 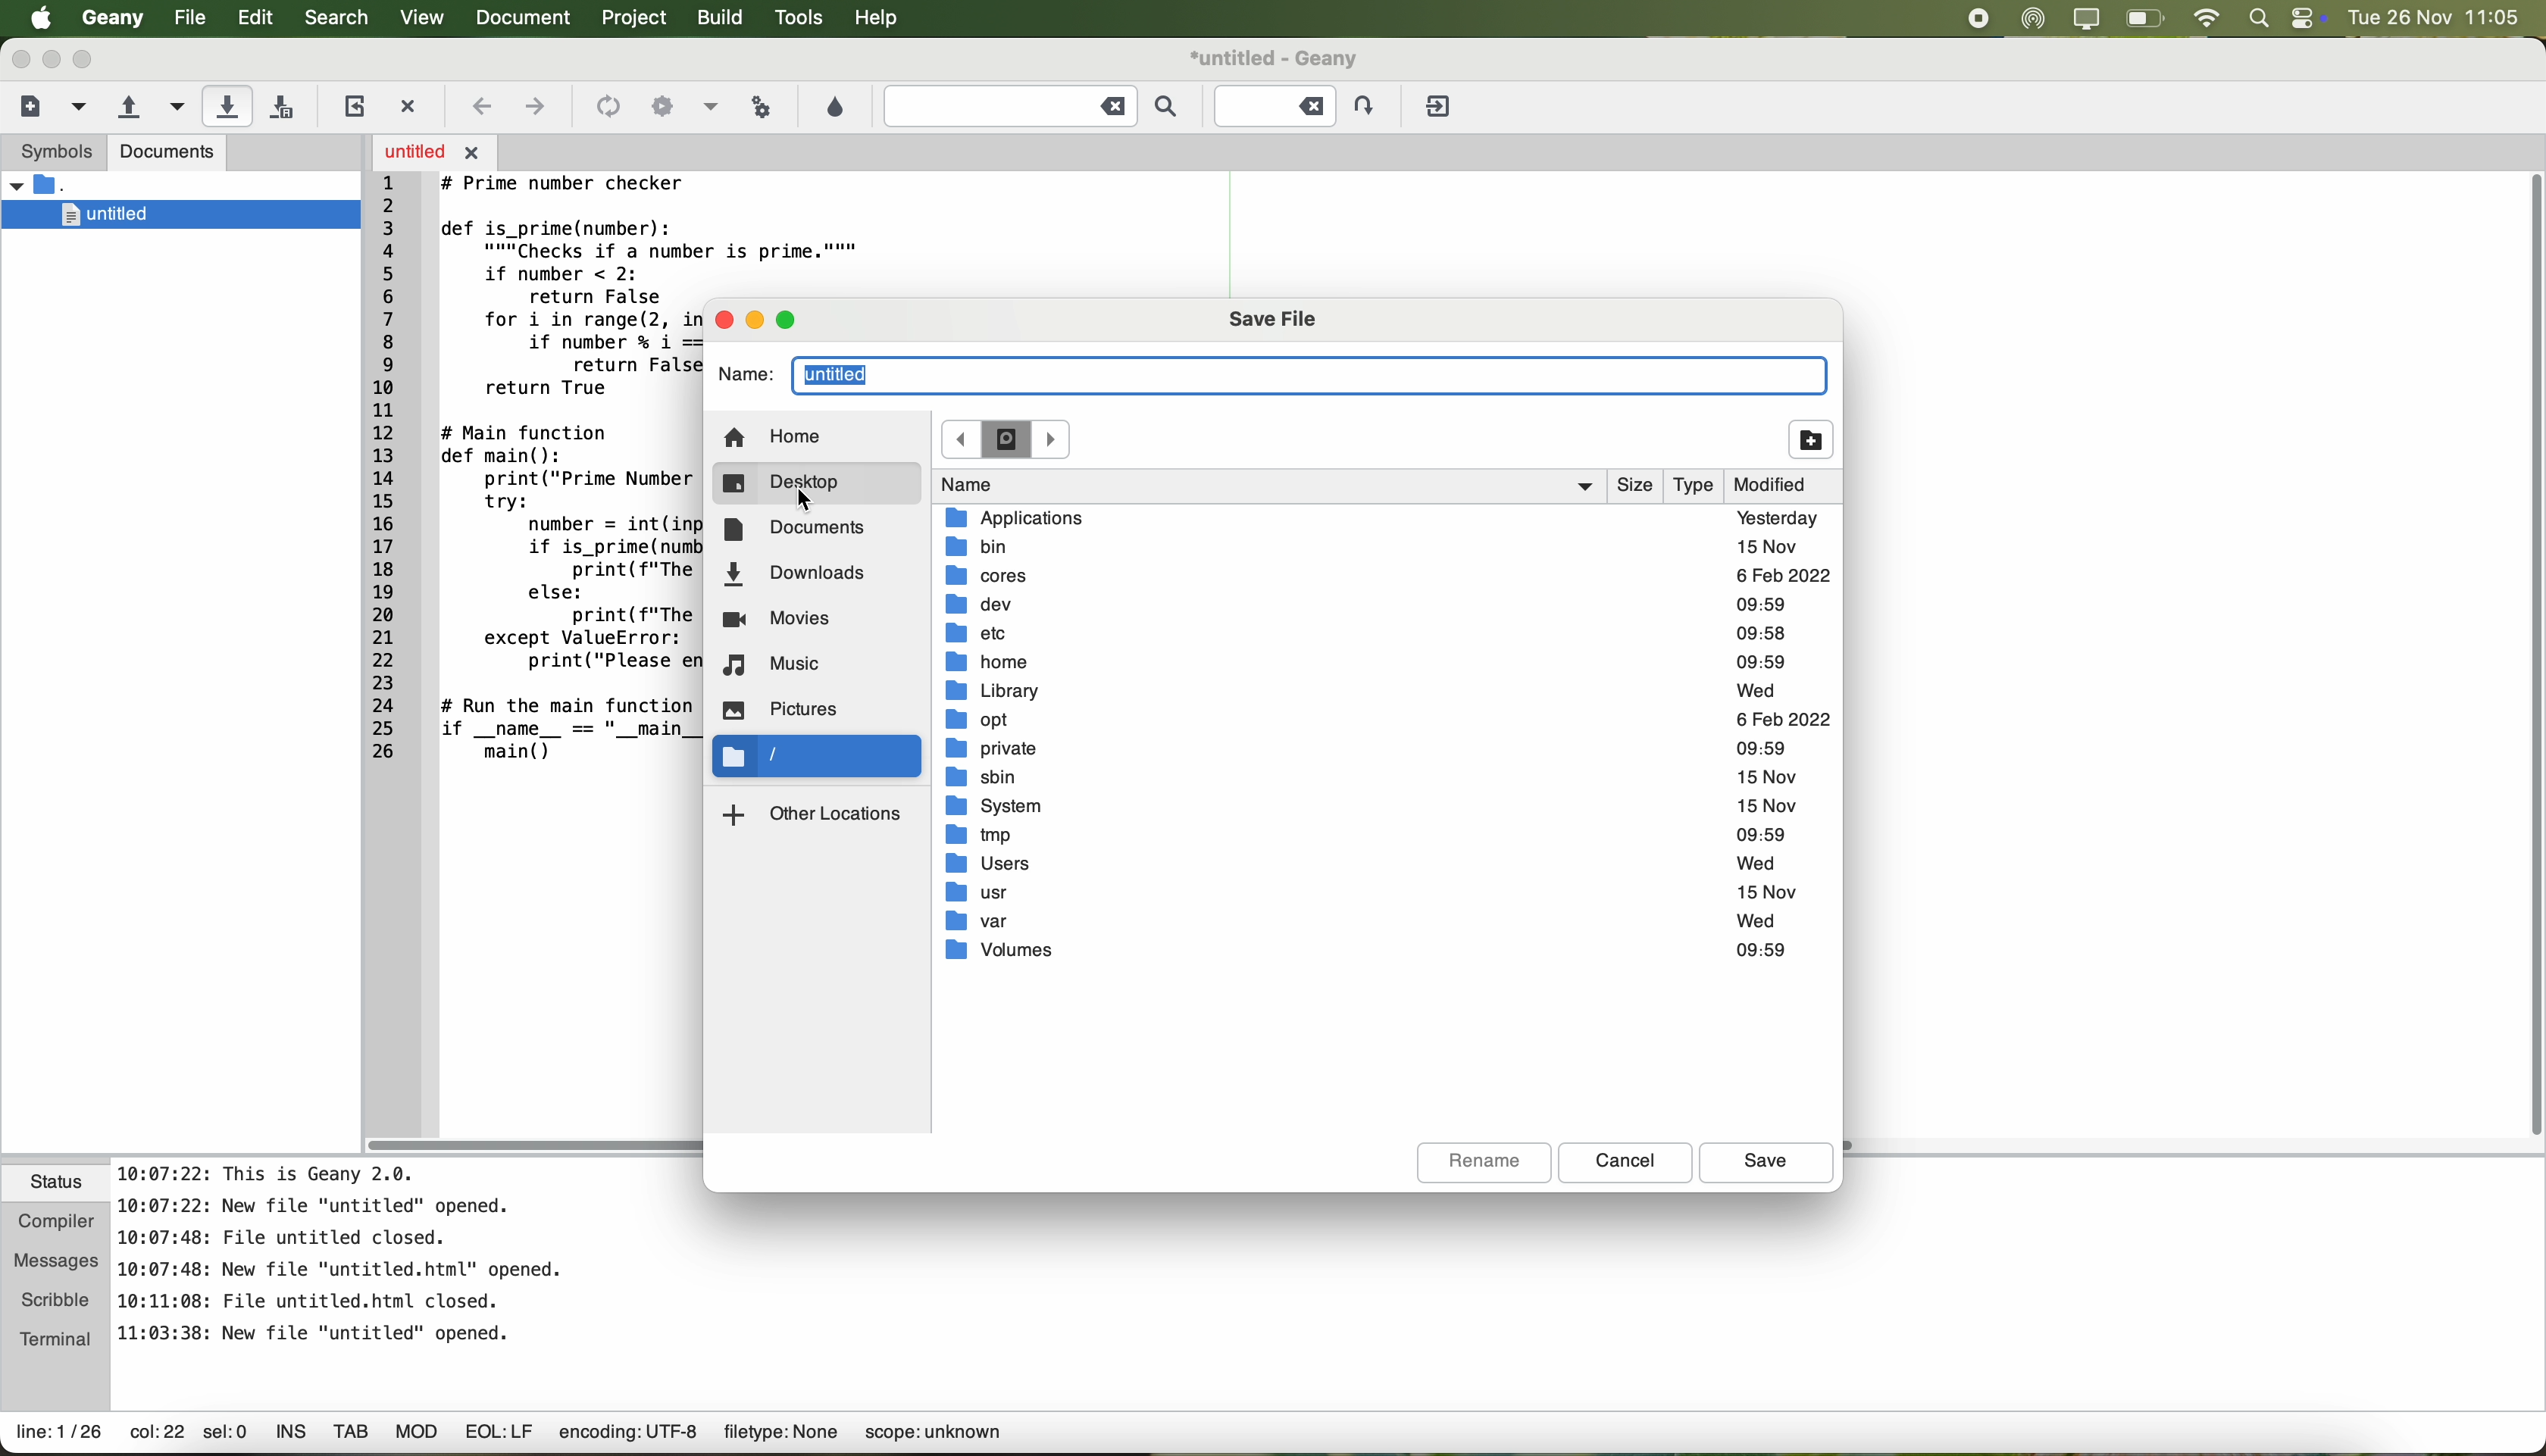 What do you see at coordinates (834, 107) in the screenshot?
I see `choose color` at bounding box center [834, 107].